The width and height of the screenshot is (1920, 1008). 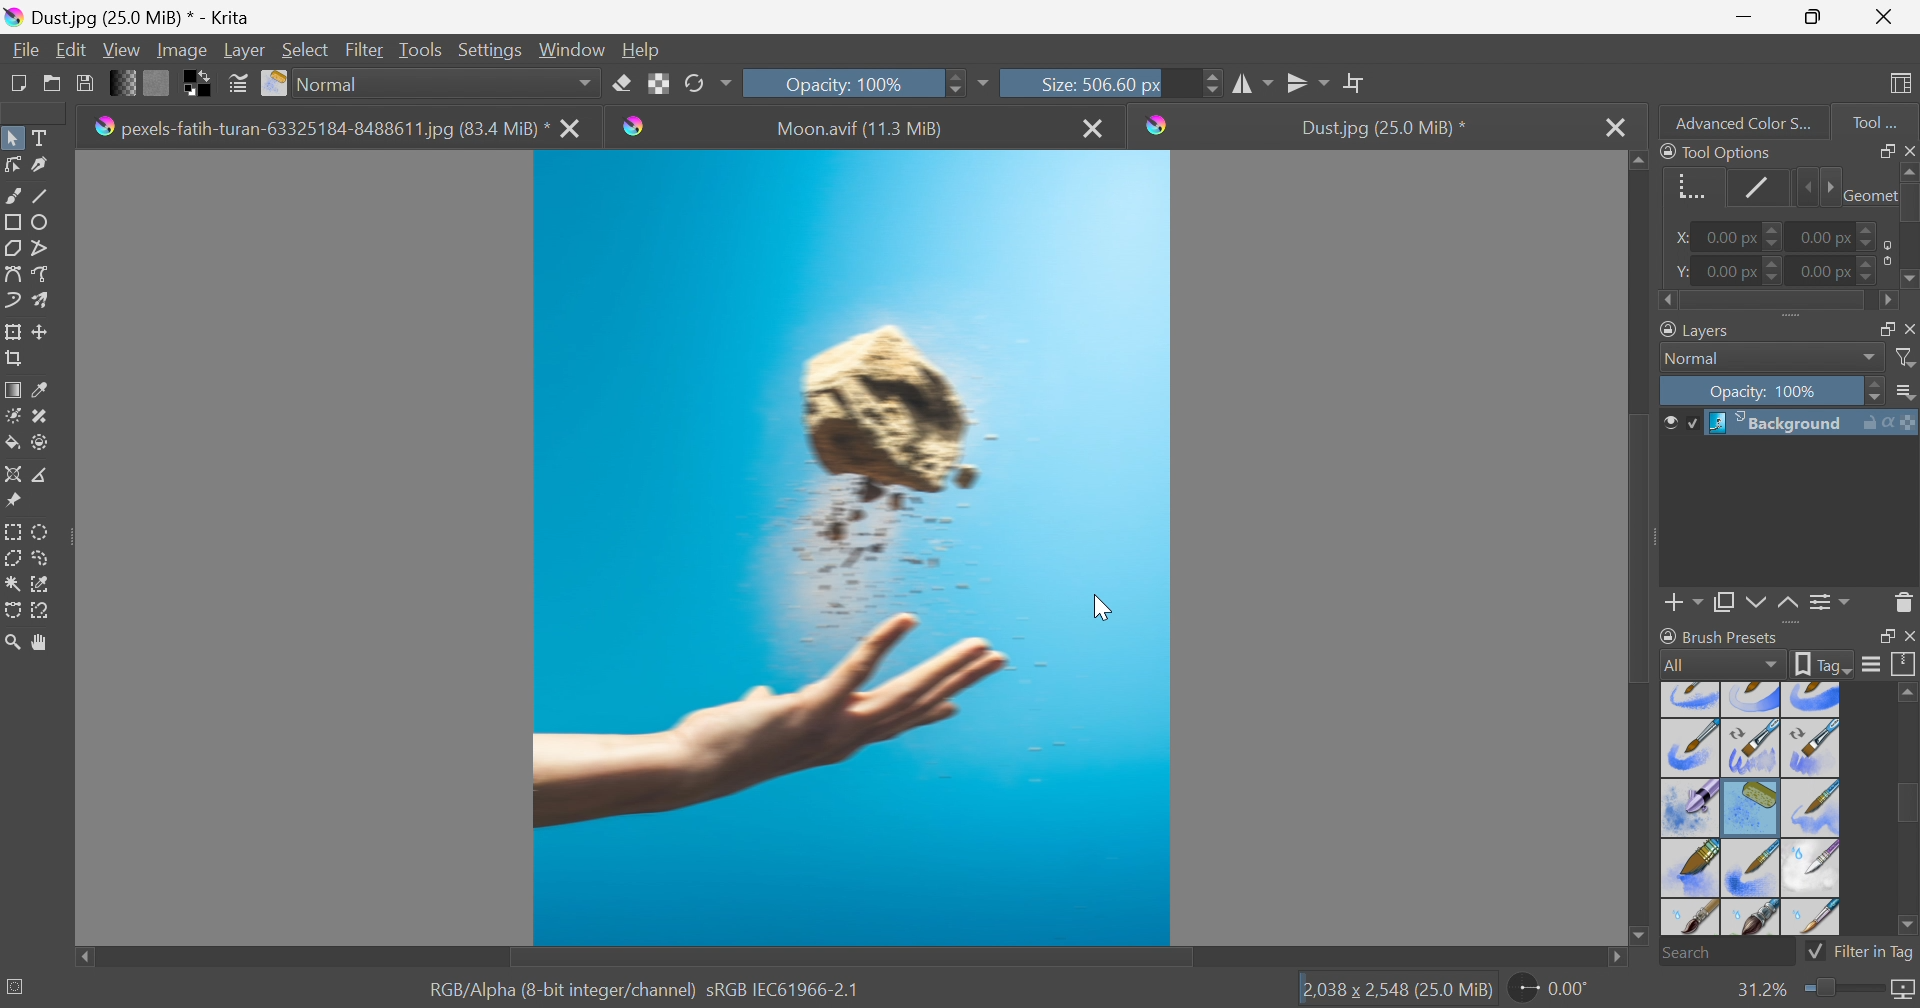 I want to click on Scroll Bar, so click(x=1641, y=544).